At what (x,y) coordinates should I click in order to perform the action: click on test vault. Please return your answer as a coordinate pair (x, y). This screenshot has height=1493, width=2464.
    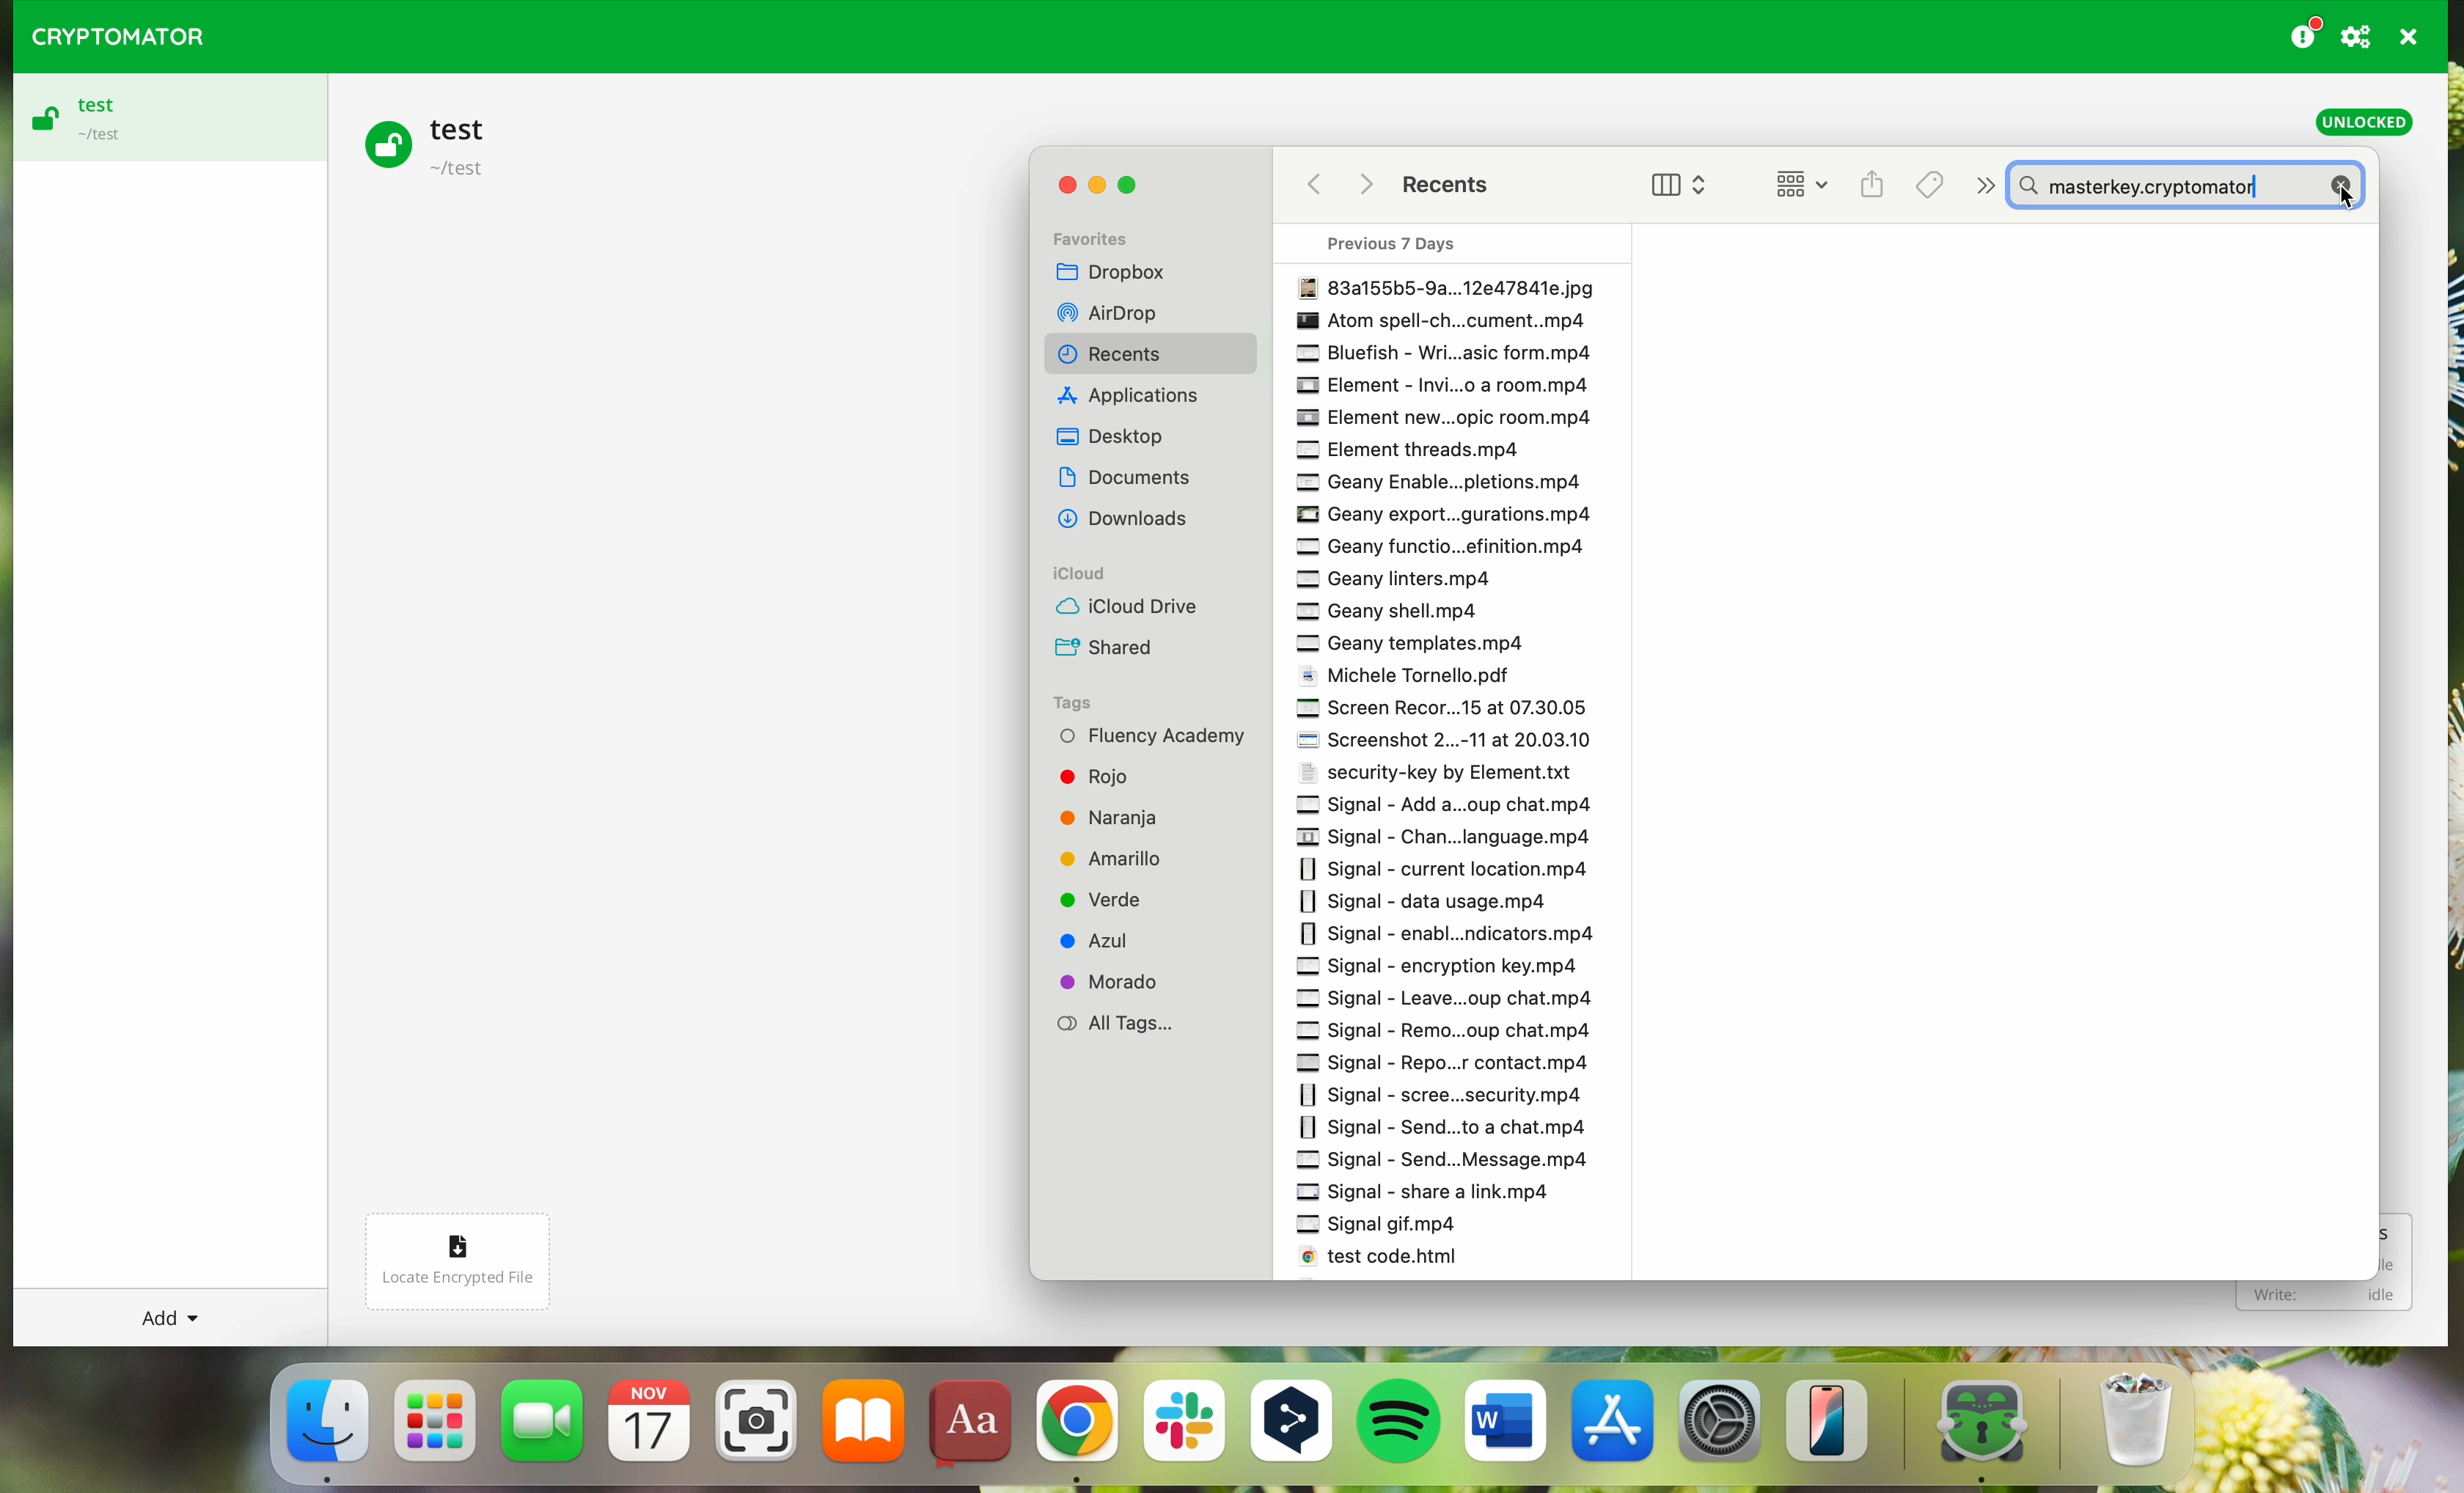
    Looking at the image, I should click on (163, 118).